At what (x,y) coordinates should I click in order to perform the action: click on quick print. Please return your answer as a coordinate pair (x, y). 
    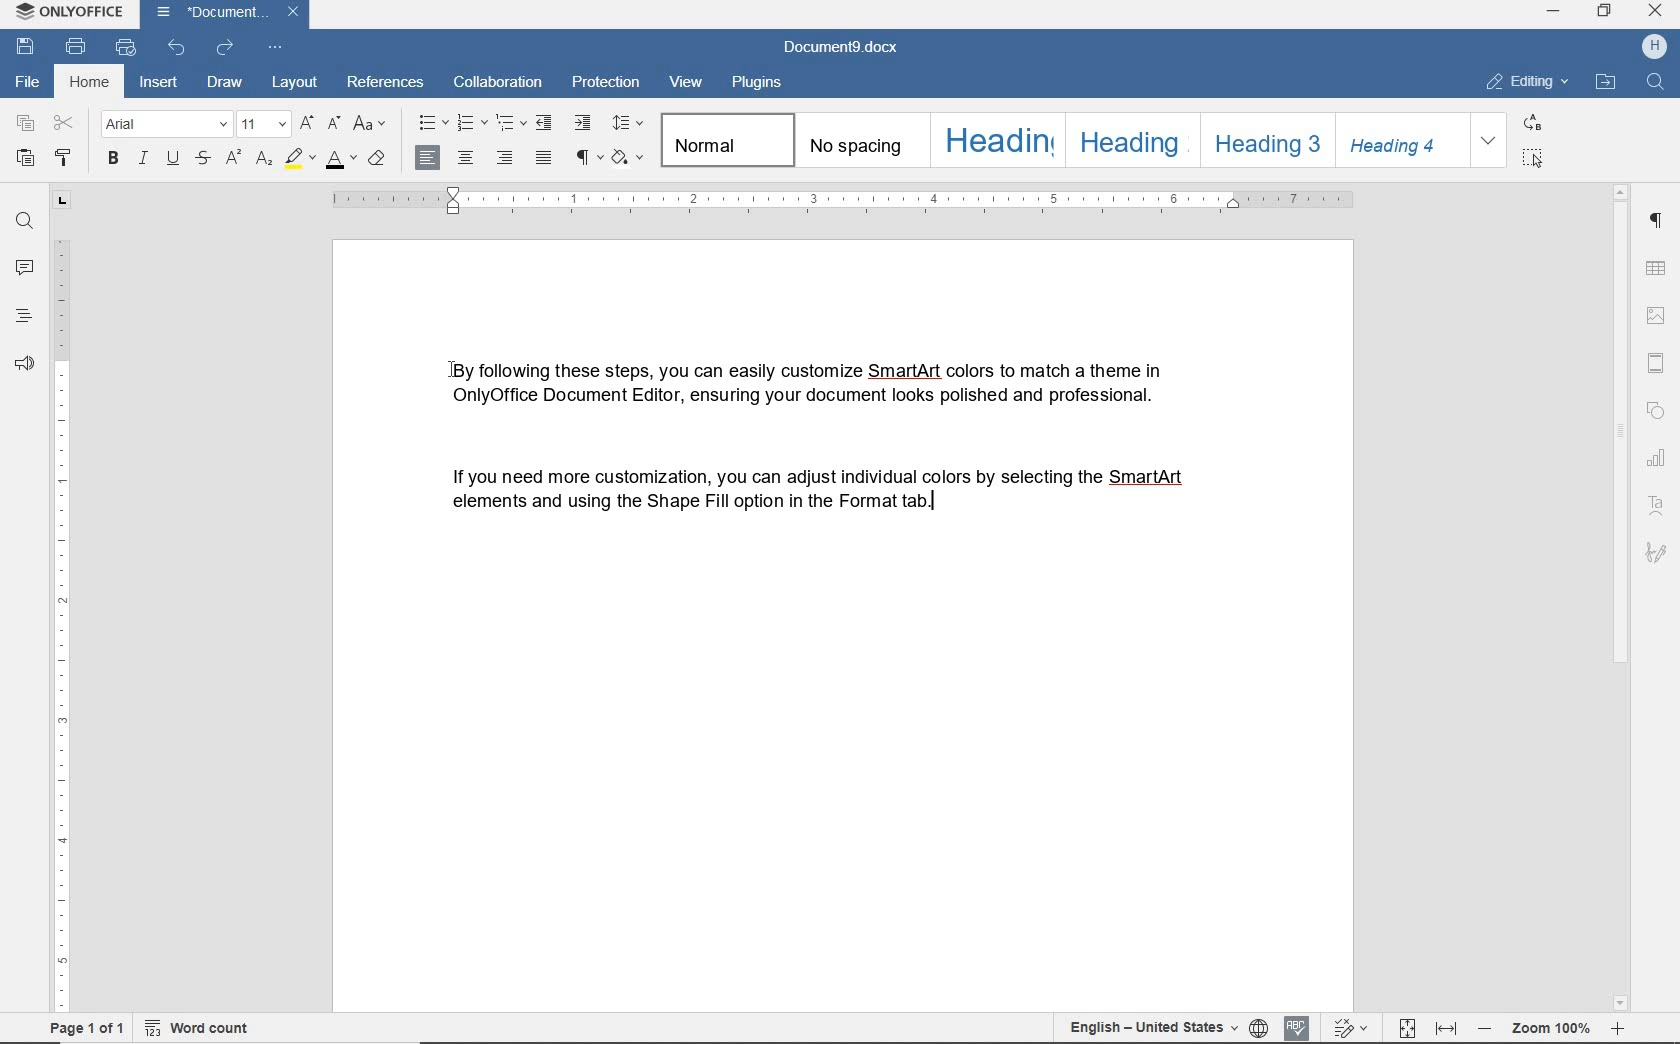
    Looking at the image, I should click on (128, 49).